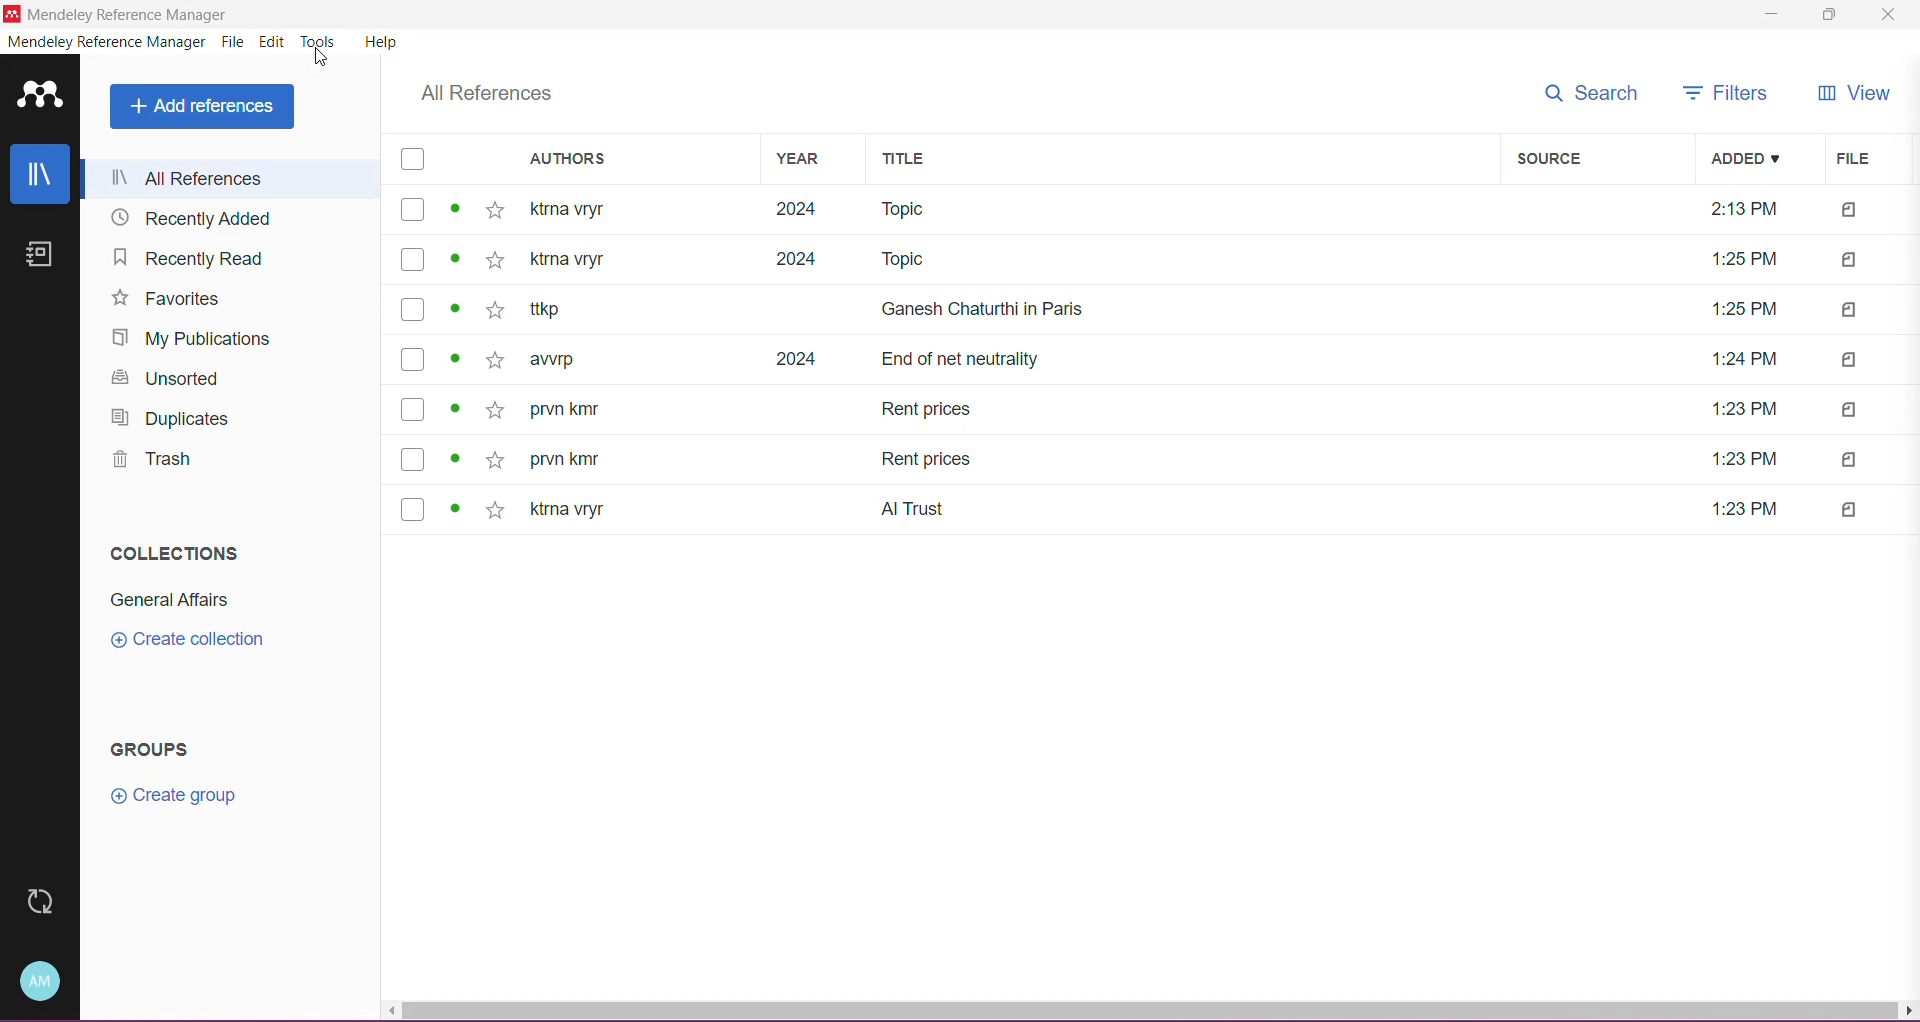 The height and width of the screenshot is (1022, 1920). I want to click on file, so click(1745, 509).